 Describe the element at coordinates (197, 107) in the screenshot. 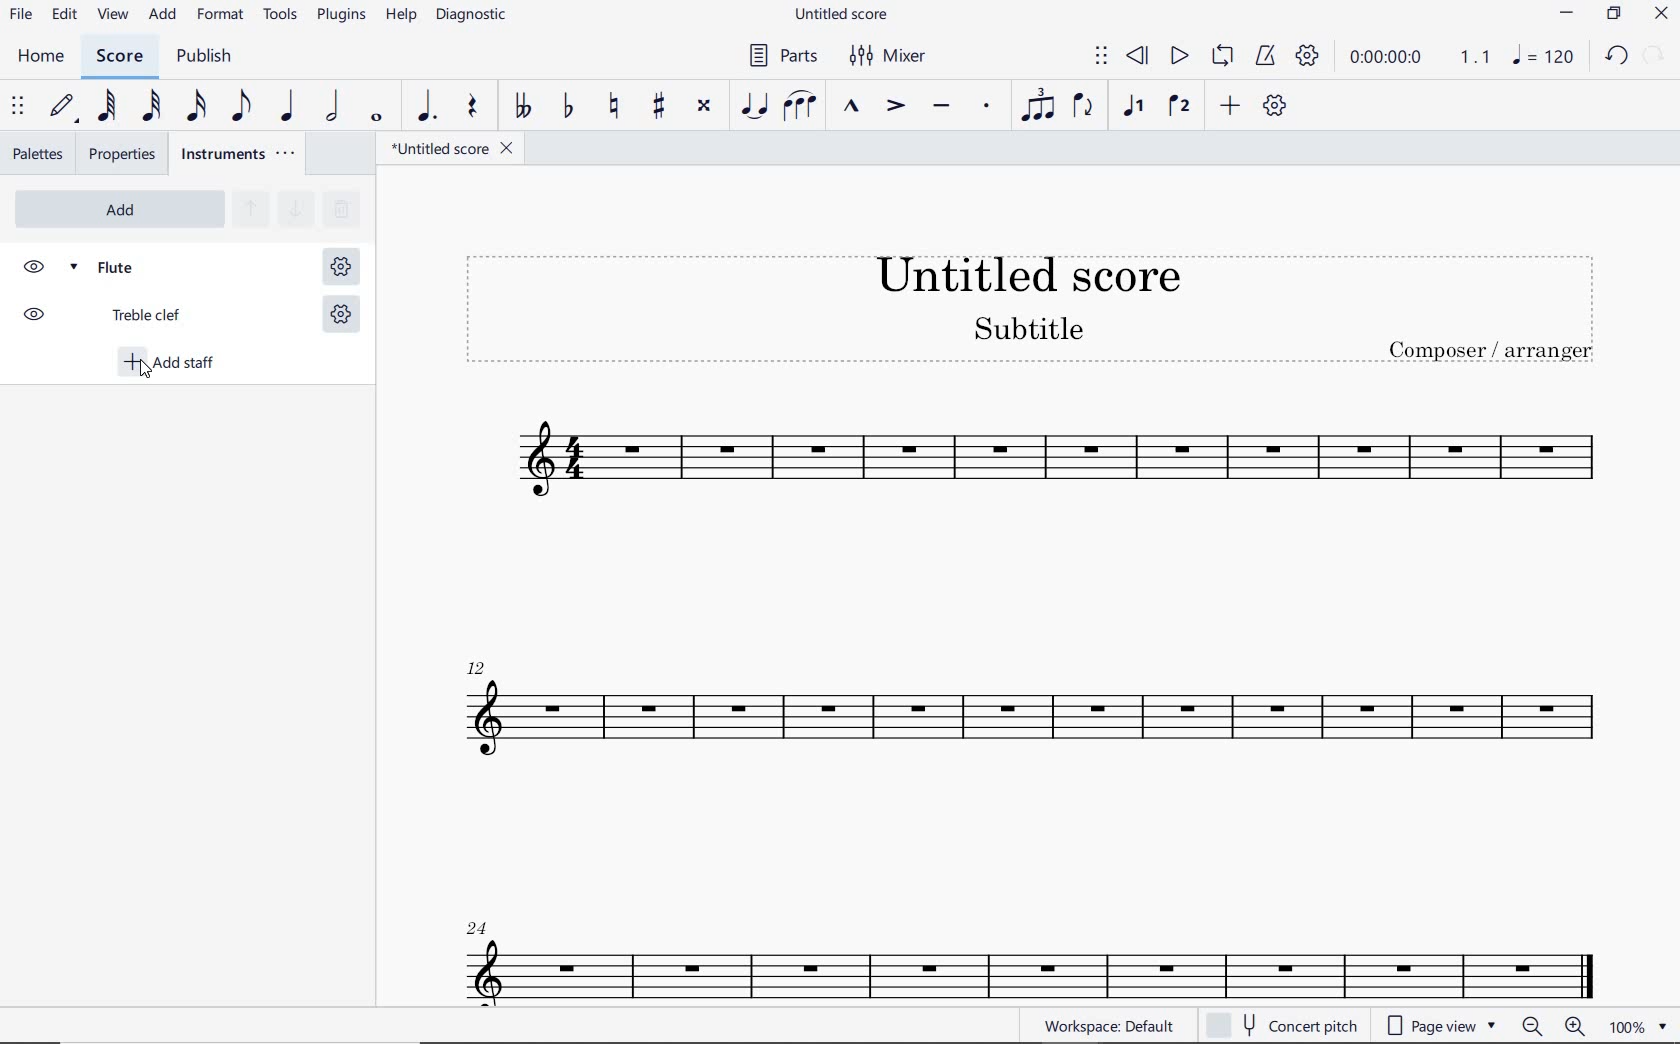

I see `16TH NOTE` at that location.